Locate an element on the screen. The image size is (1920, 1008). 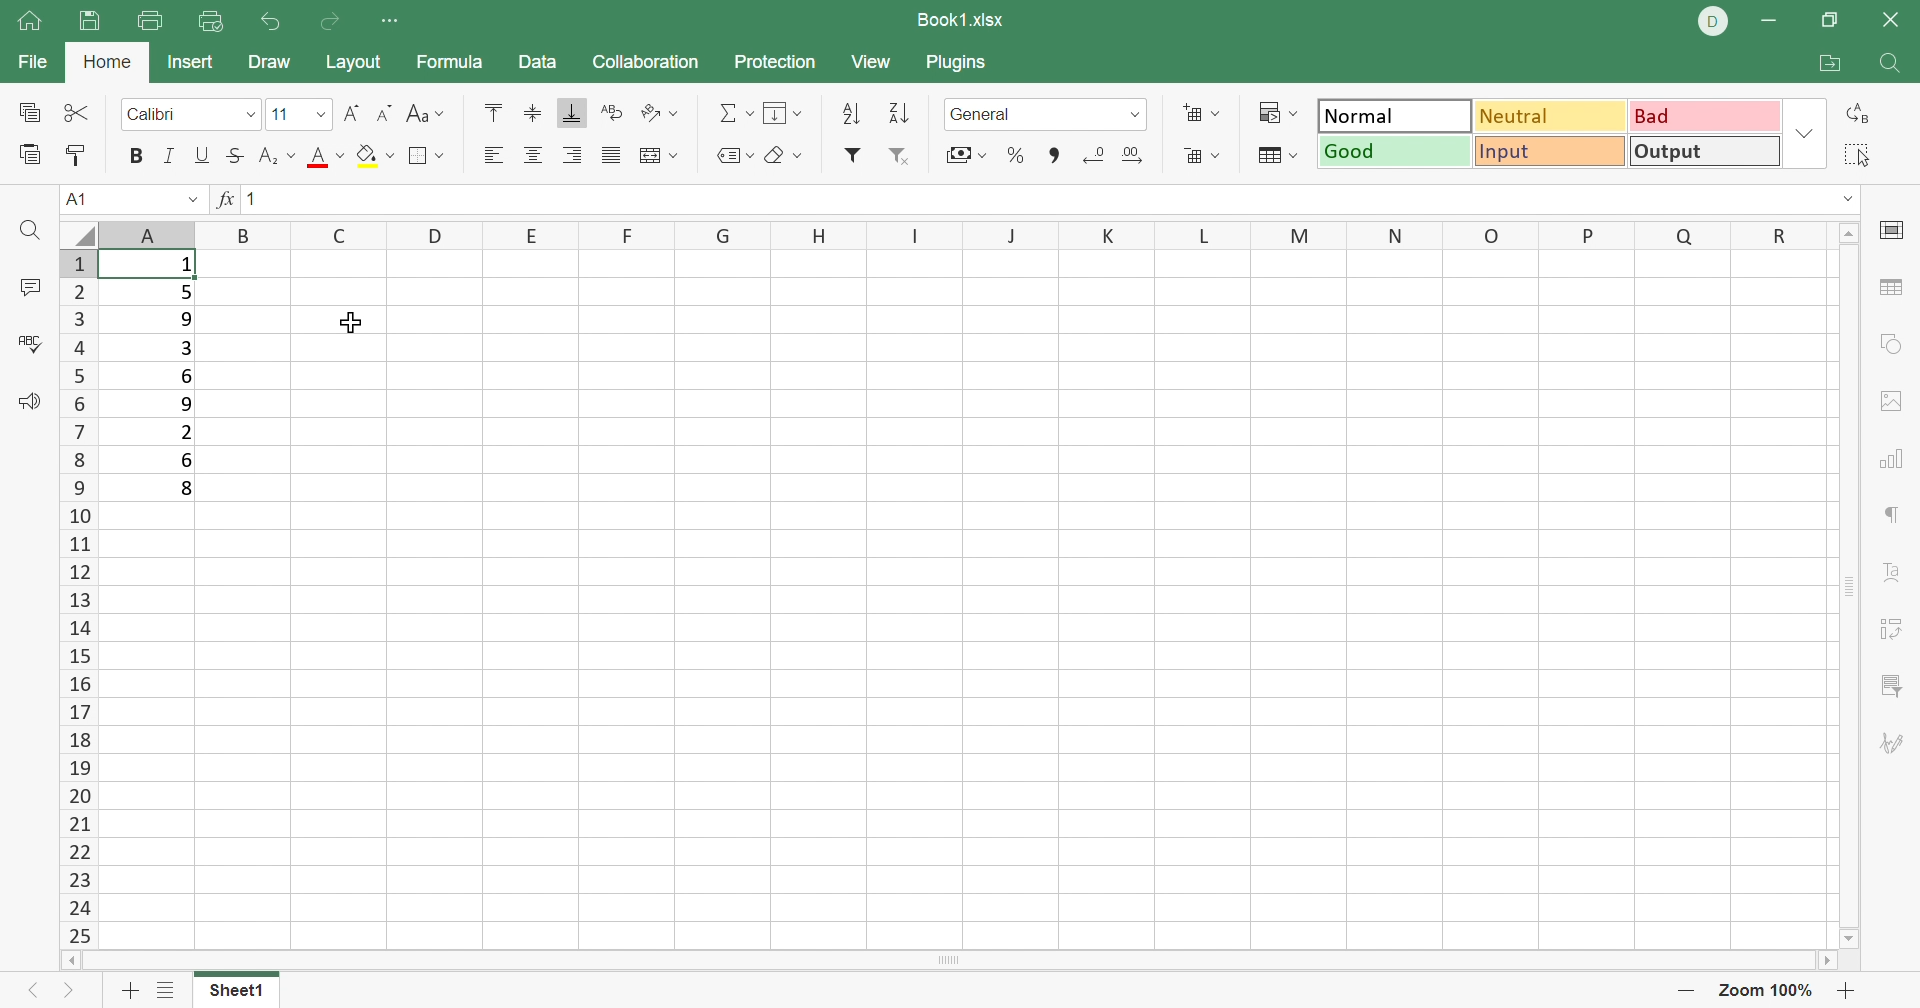
Percent style is located at coordinates (1013, 155).